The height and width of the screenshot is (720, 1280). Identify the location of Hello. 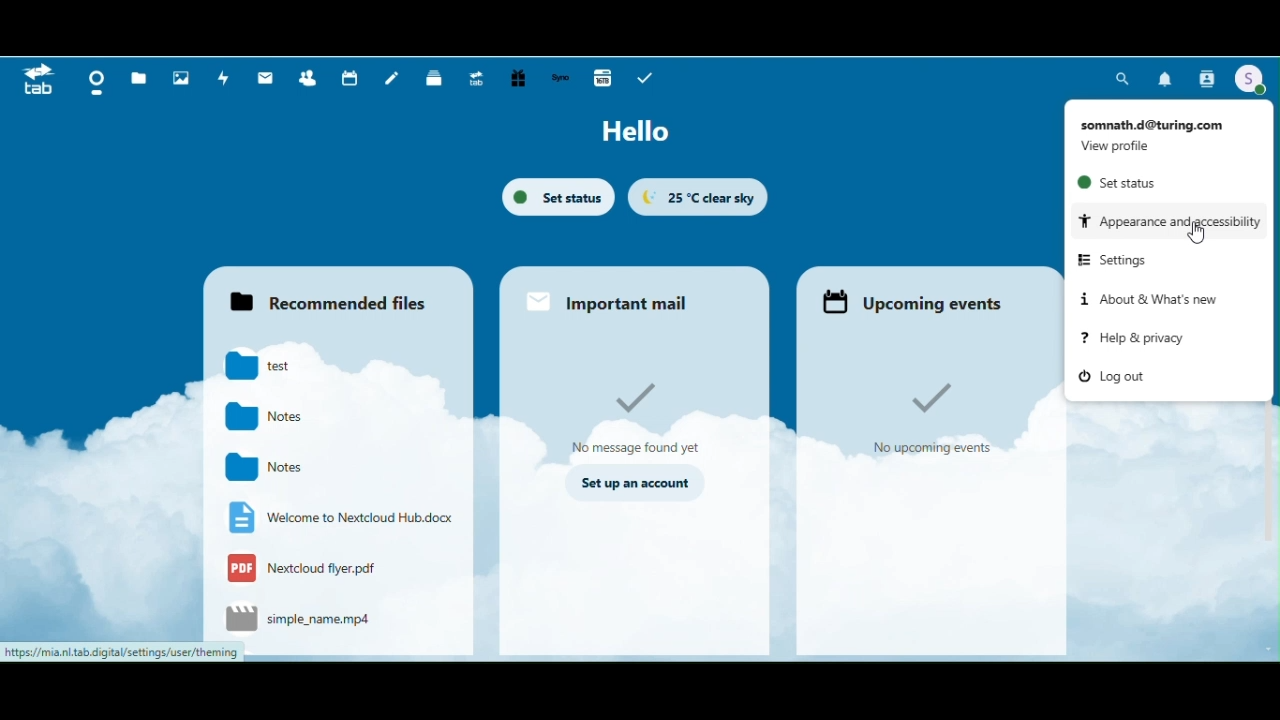
(643, 133).